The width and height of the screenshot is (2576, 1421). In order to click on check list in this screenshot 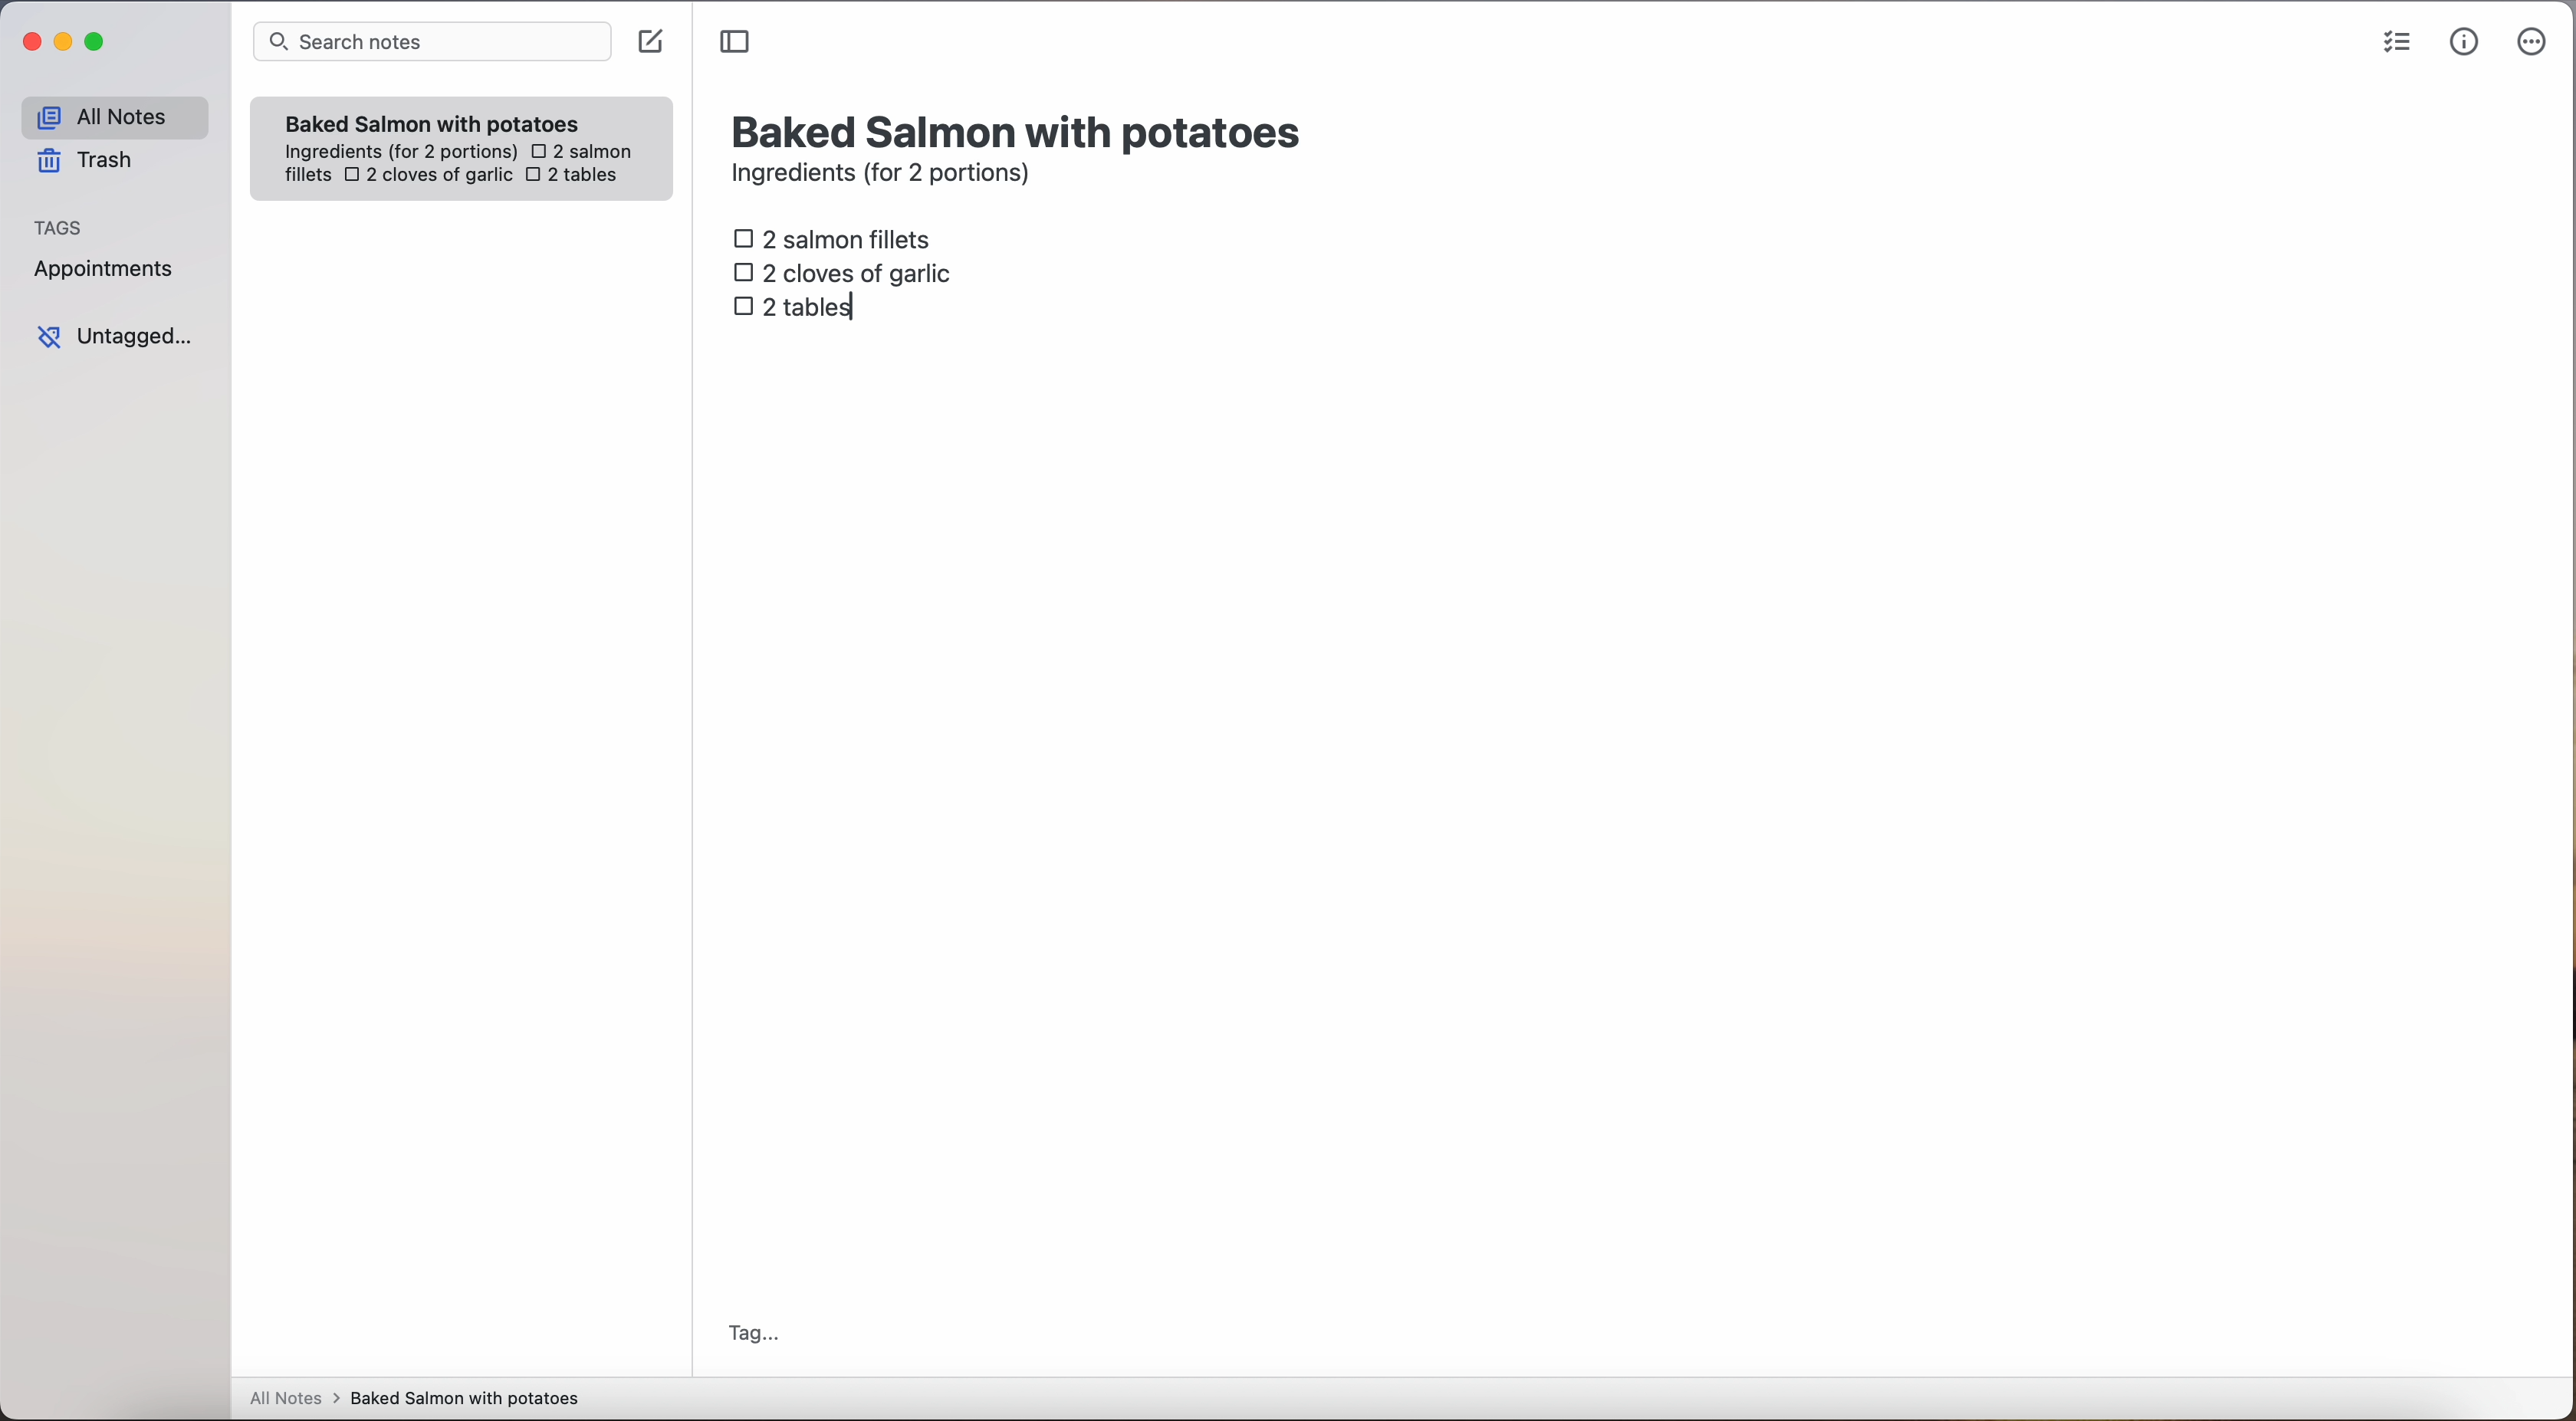, I will do `click(2397, 43)`.